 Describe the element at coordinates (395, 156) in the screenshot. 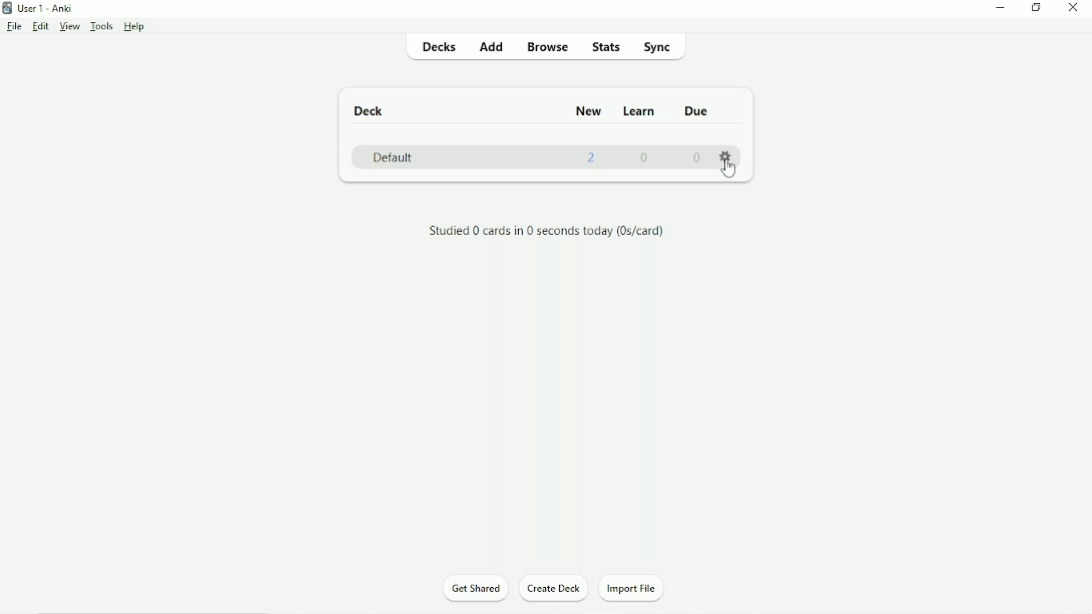

I see `Default` at that location.